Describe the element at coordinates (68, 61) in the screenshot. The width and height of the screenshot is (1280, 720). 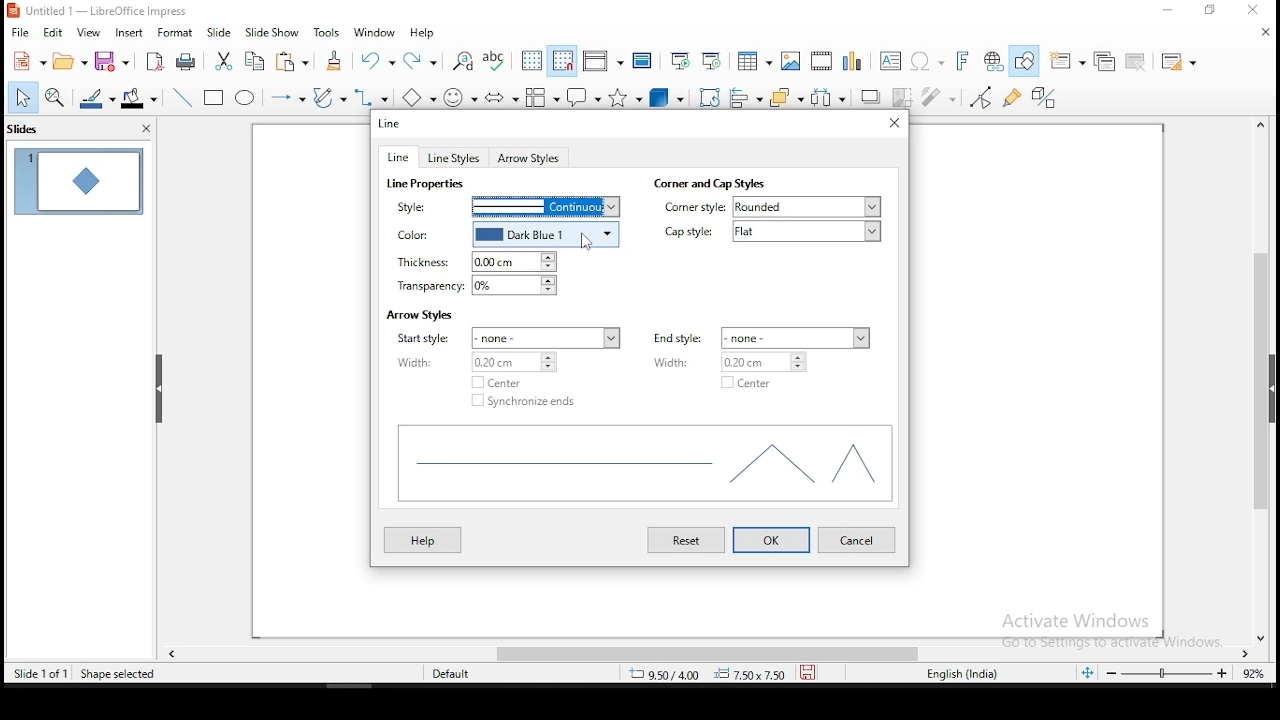
I see `open` at that location.